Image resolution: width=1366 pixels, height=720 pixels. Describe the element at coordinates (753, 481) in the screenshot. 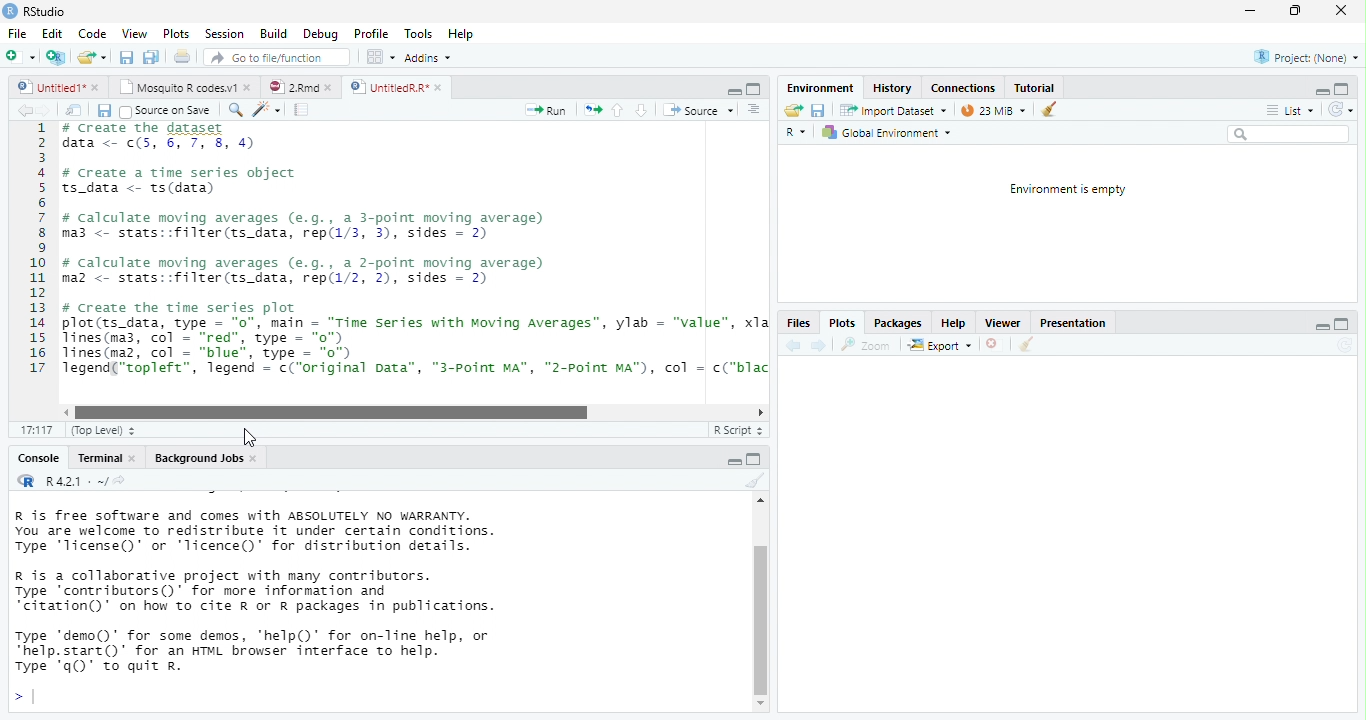

I see `clear` at that location.